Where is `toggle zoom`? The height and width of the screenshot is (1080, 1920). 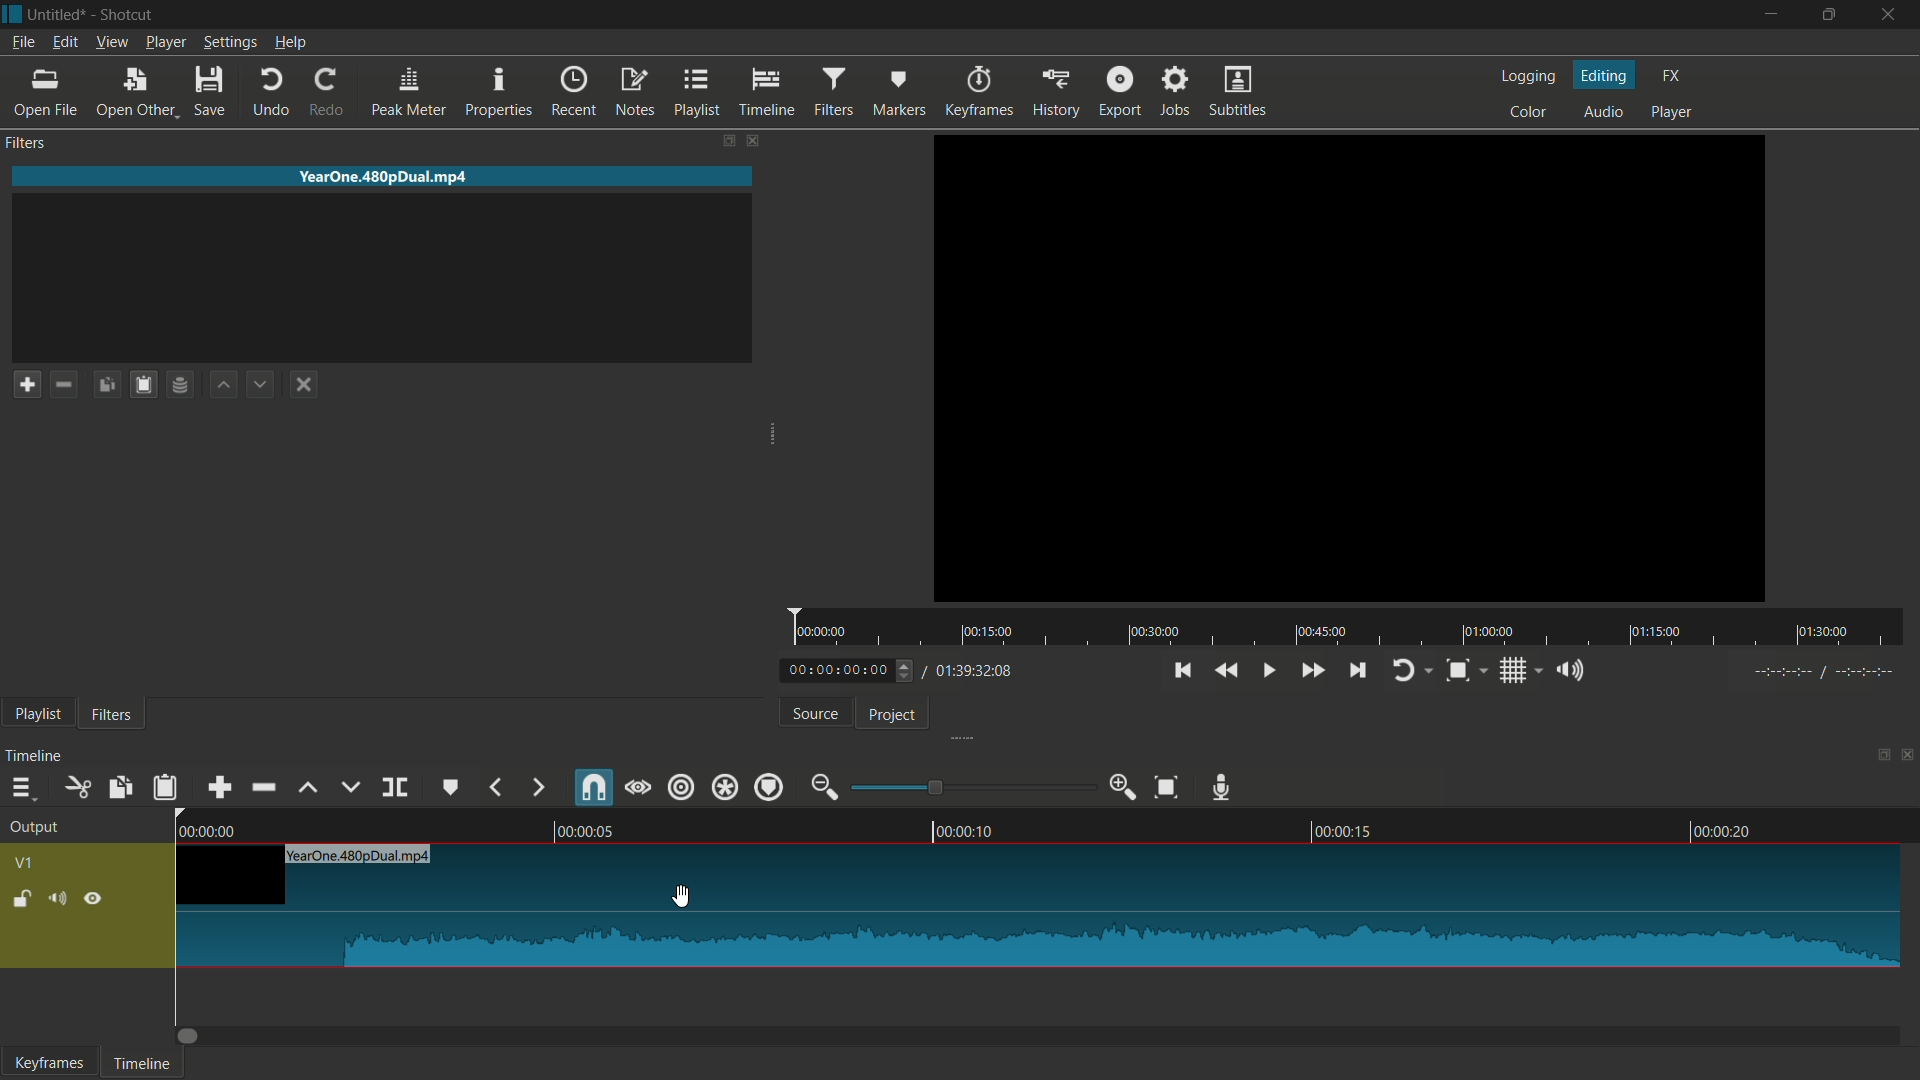
toggle zoom is located at coordinates (1459, 671).